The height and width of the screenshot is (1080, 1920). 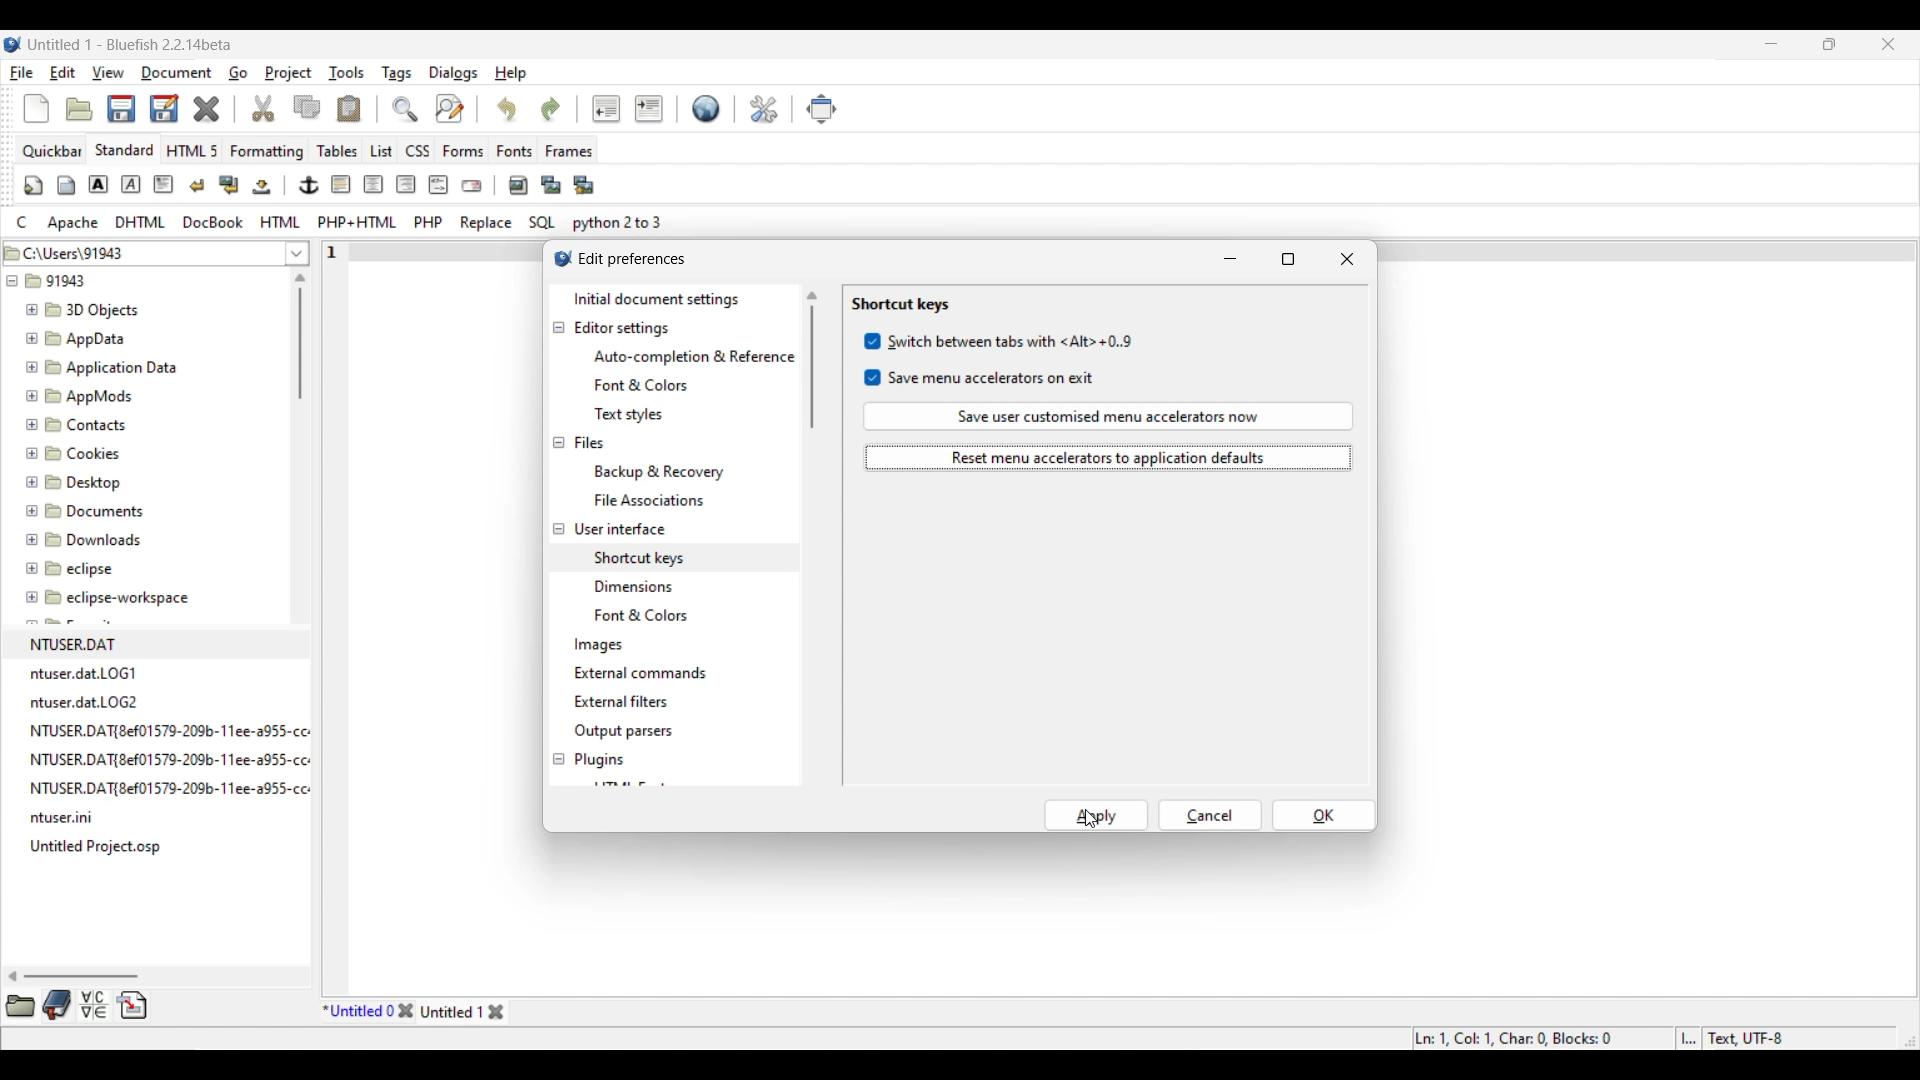 What do you see at coordinates (453, 73) in the screenshot?
I see `Dialogs menu` at bounding box center [453, 73].